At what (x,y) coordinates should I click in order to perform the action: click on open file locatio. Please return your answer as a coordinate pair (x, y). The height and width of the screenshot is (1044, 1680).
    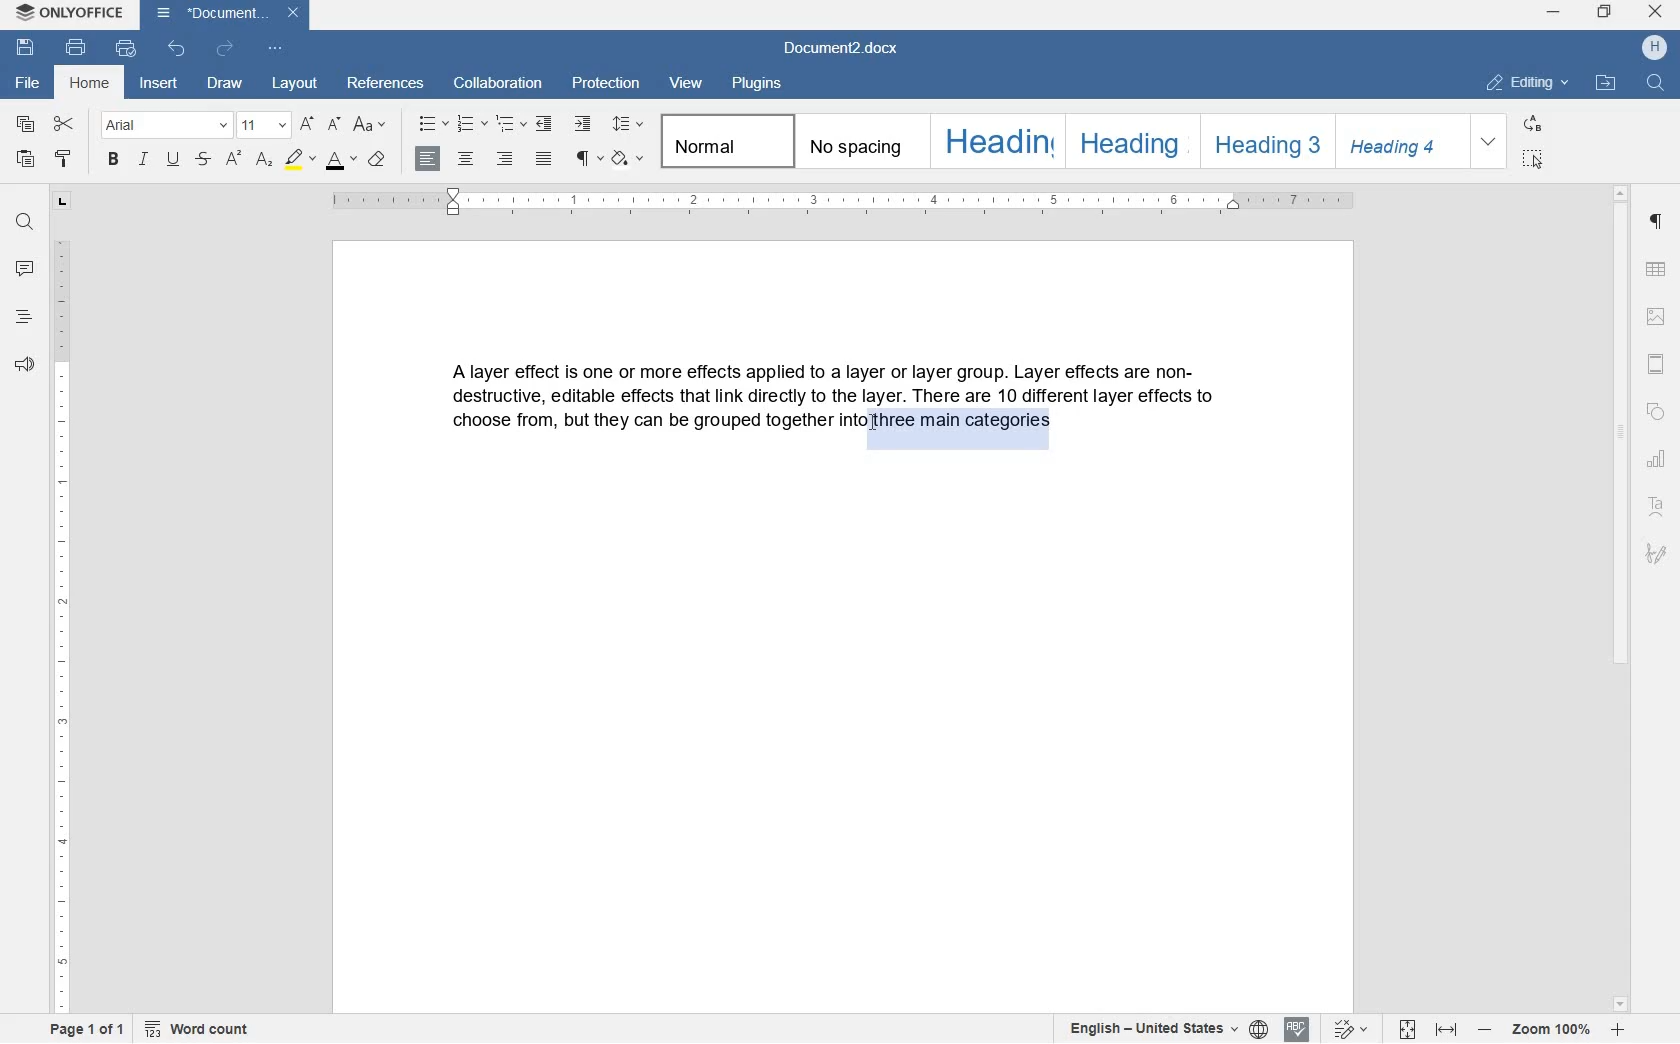
    Looking at the image, I should click on (1605, 83).